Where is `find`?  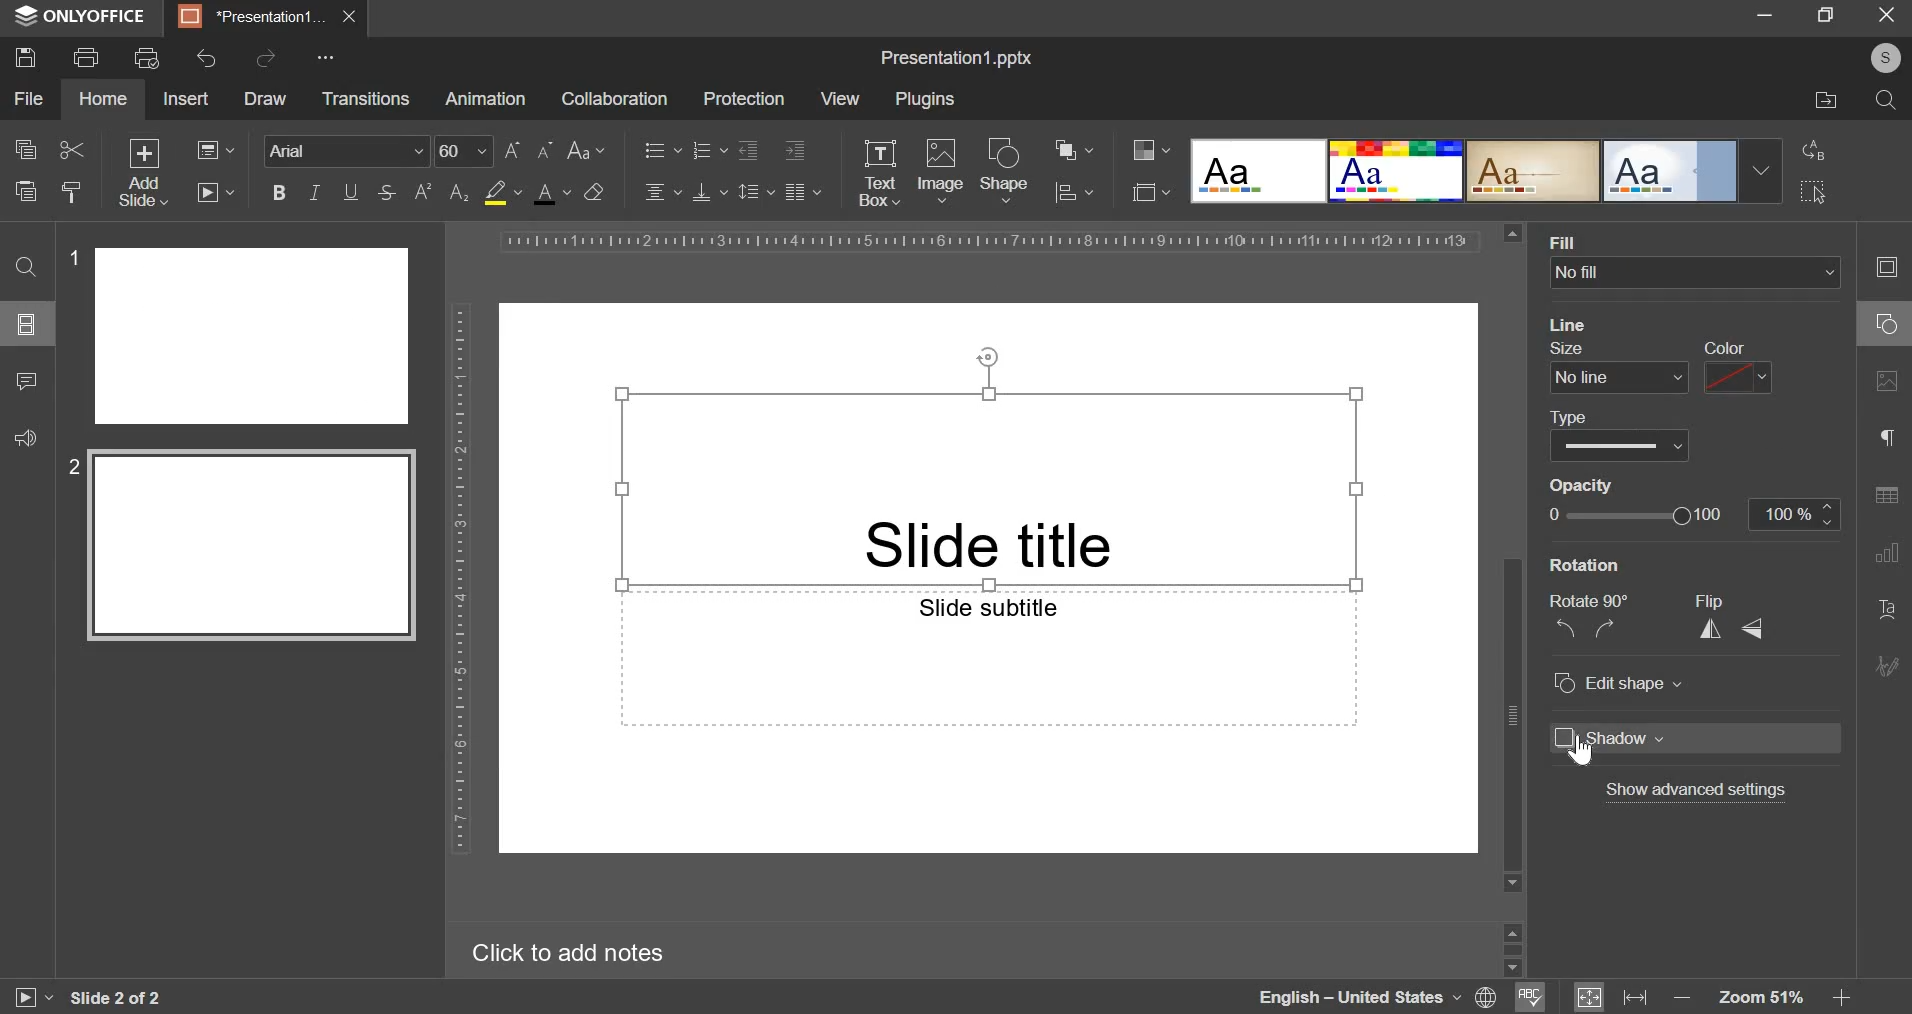
find is located at coordinates (25, 266).